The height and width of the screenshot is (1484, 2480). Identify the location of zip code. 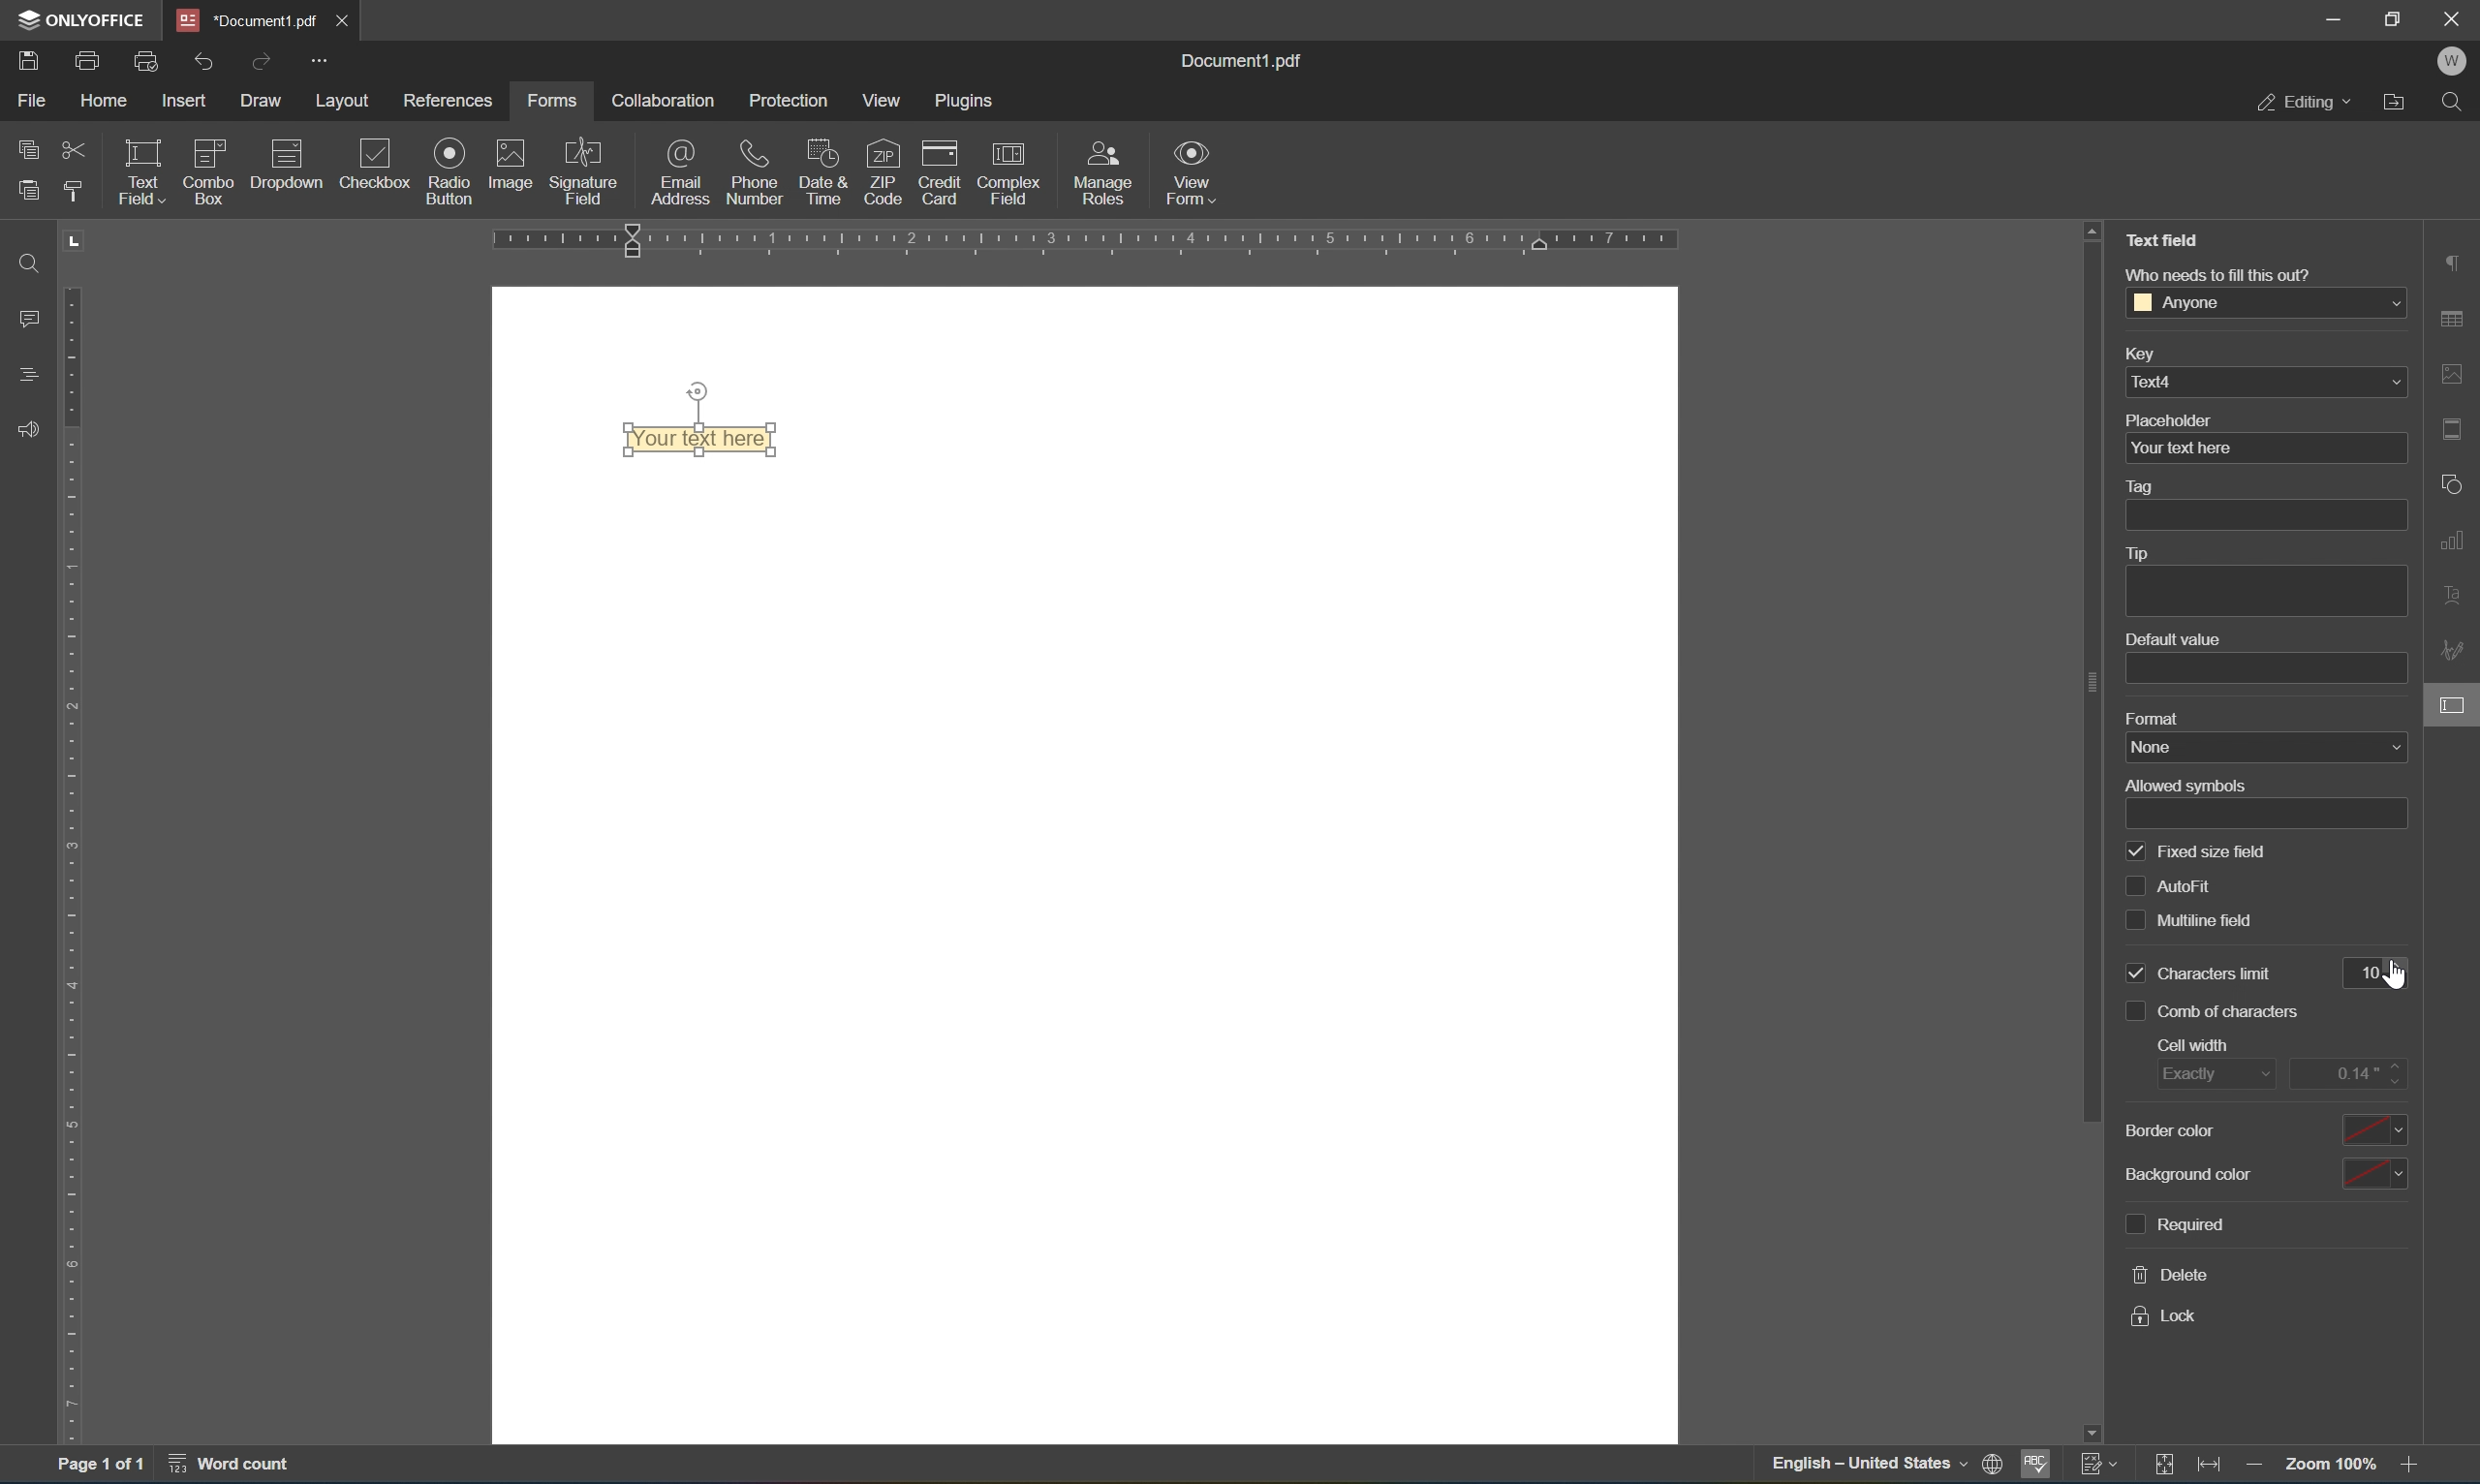
(882, 173).